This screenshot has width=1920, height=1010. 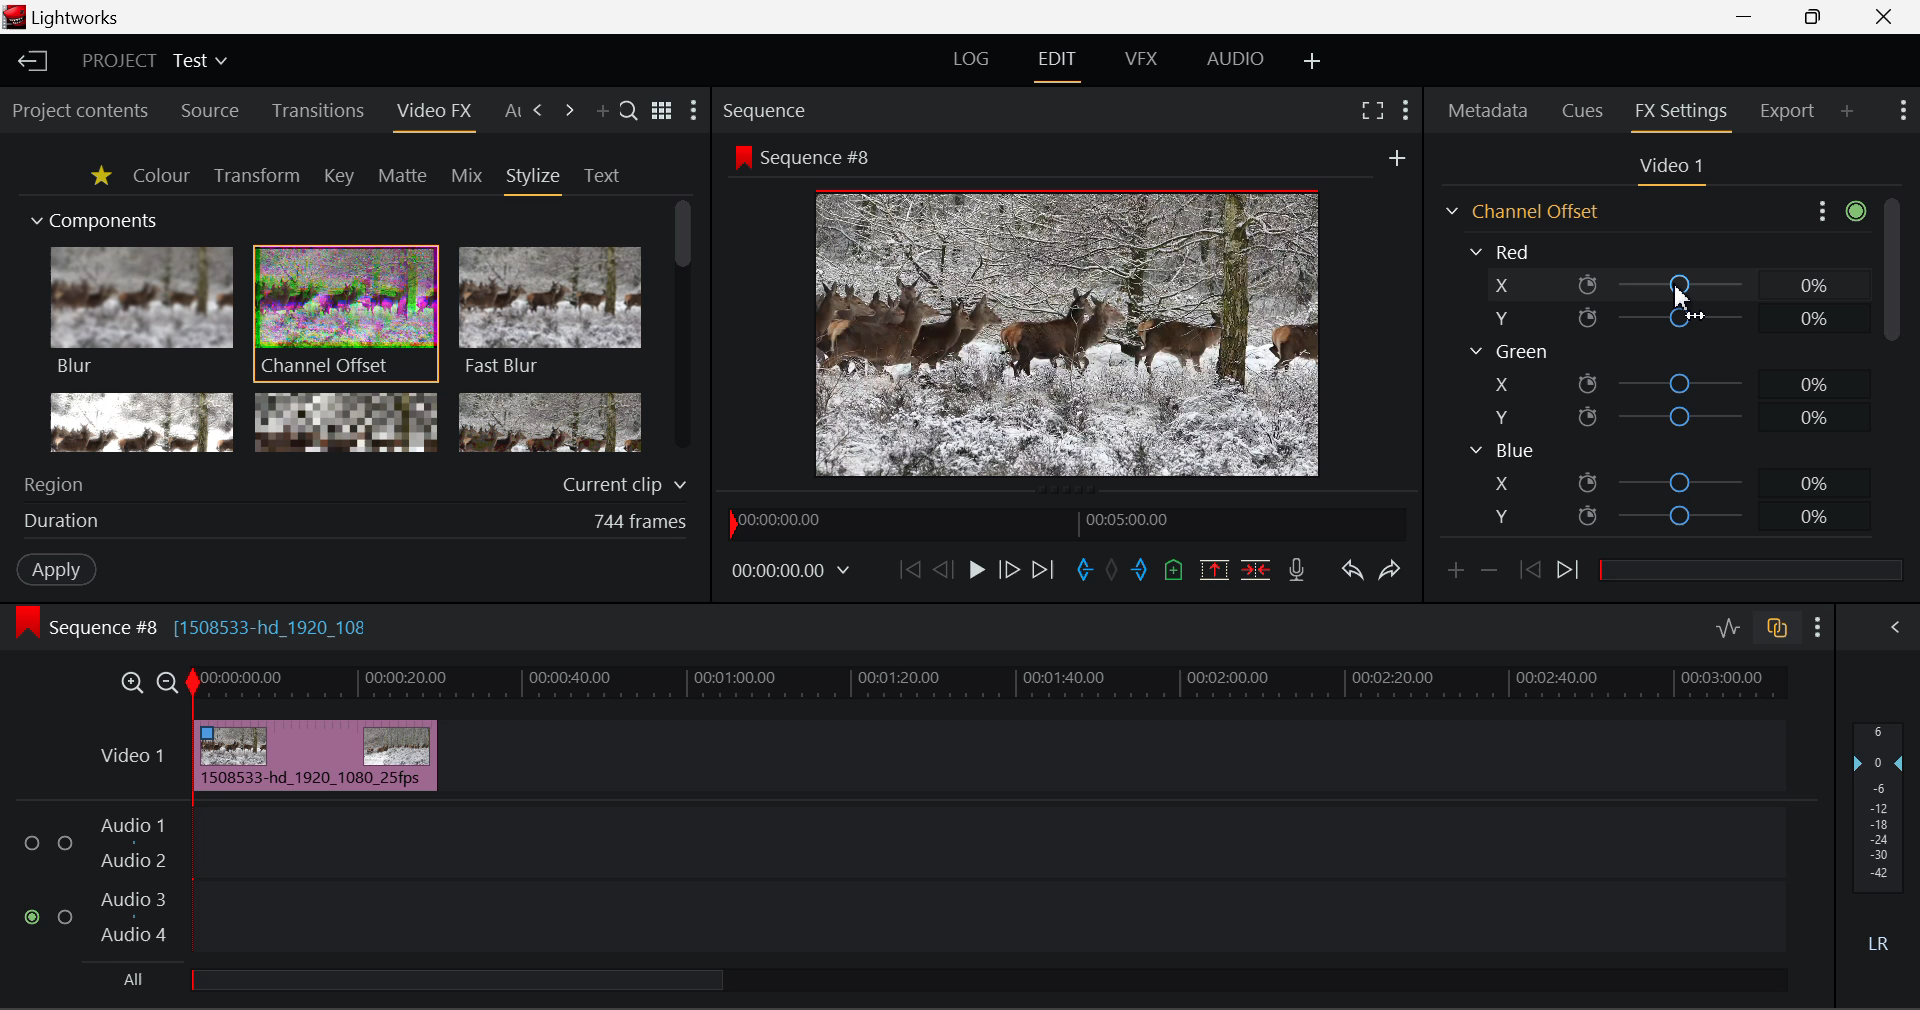 I want to click on Show Settings, so click(x=696, y=110).